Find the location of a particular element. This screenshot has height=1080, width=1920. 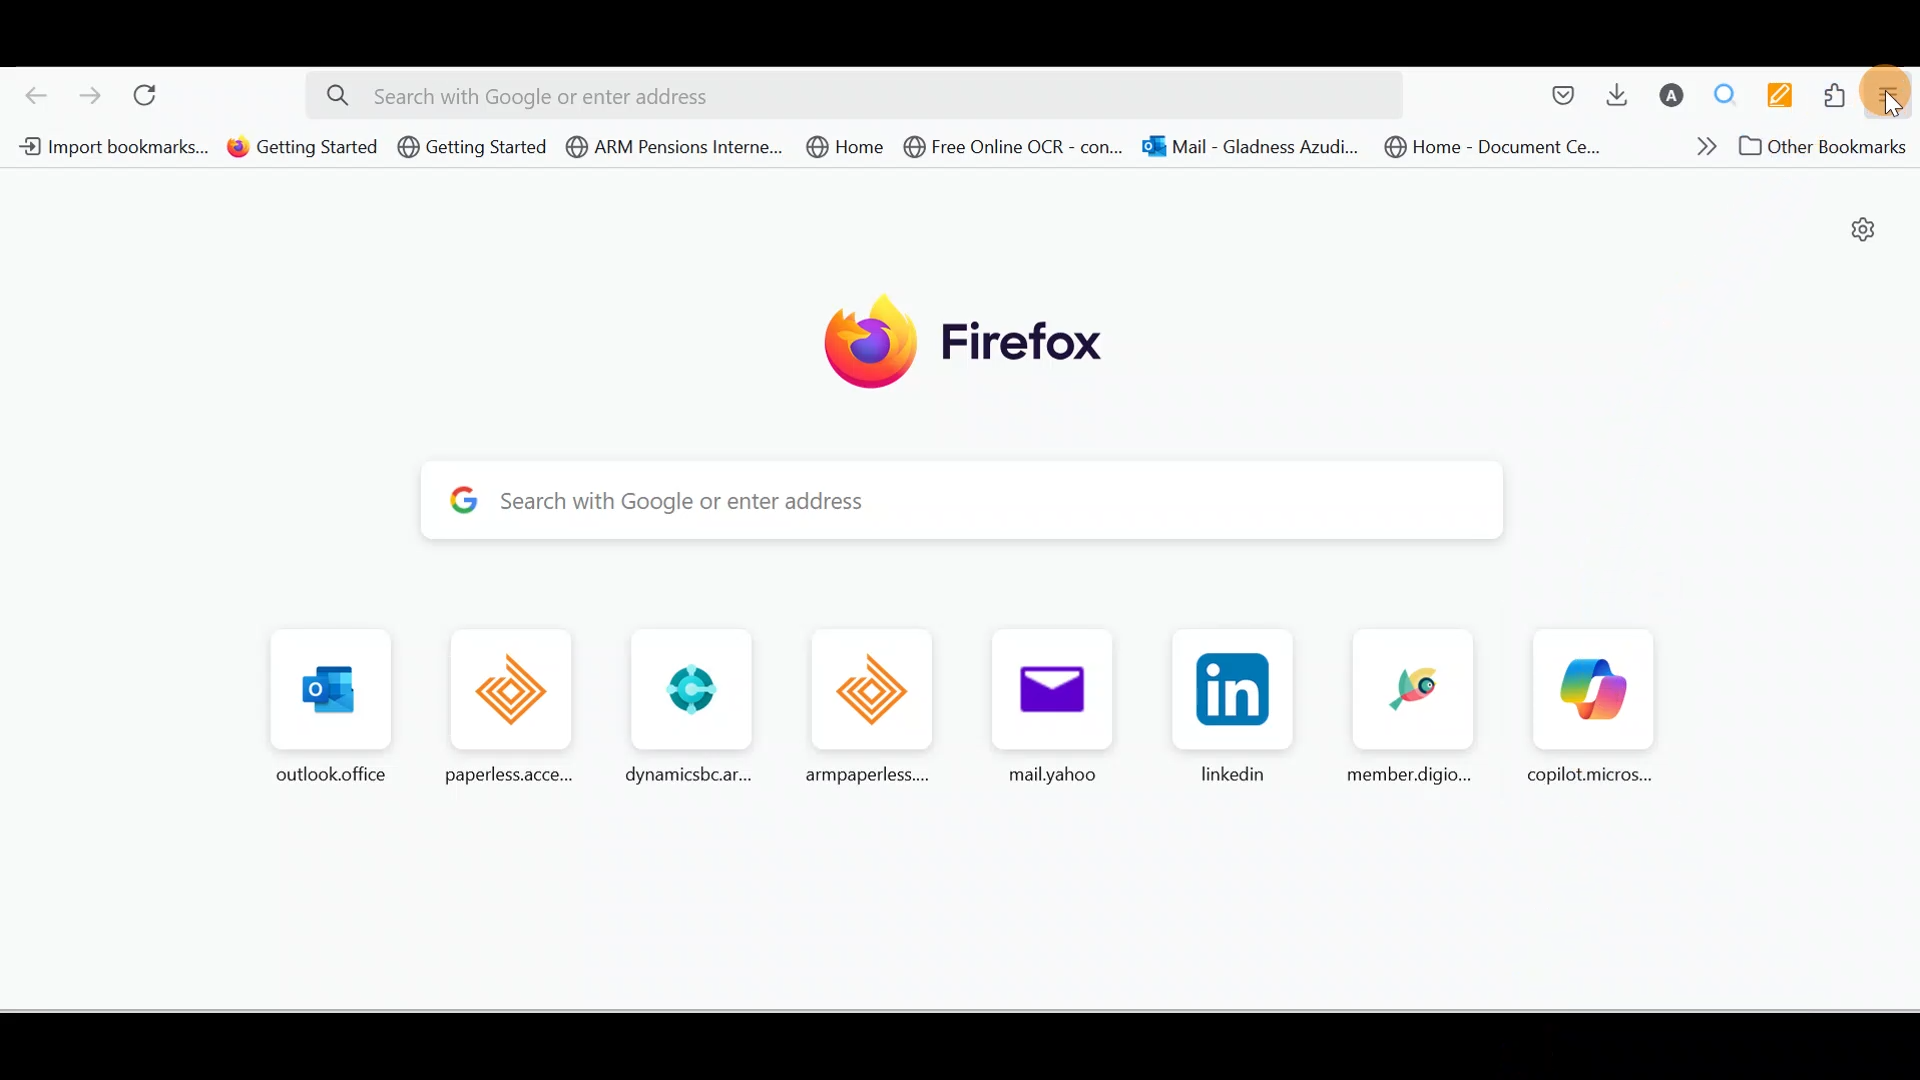

cursor is located at coordinates (1894, 106).